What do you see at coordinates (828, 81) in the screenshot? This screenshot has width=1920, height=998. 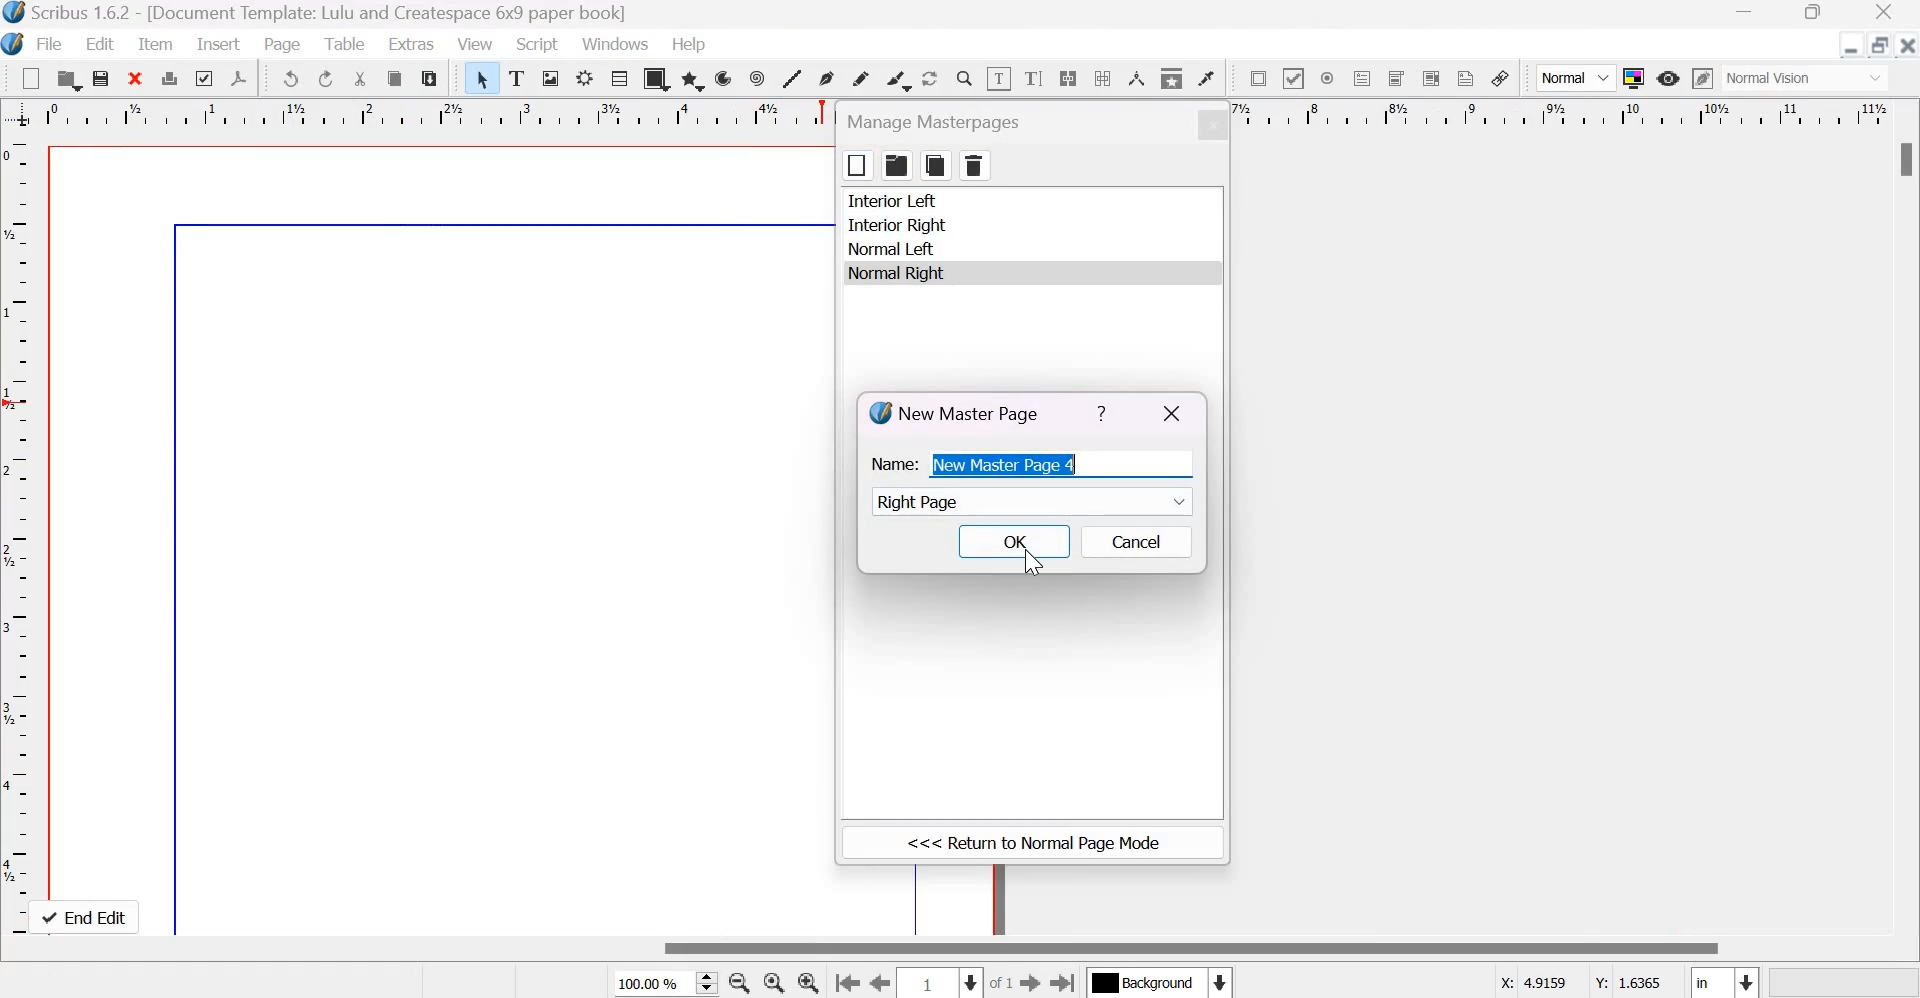 I see `Bezier curve` at bounding box center [828, 81].